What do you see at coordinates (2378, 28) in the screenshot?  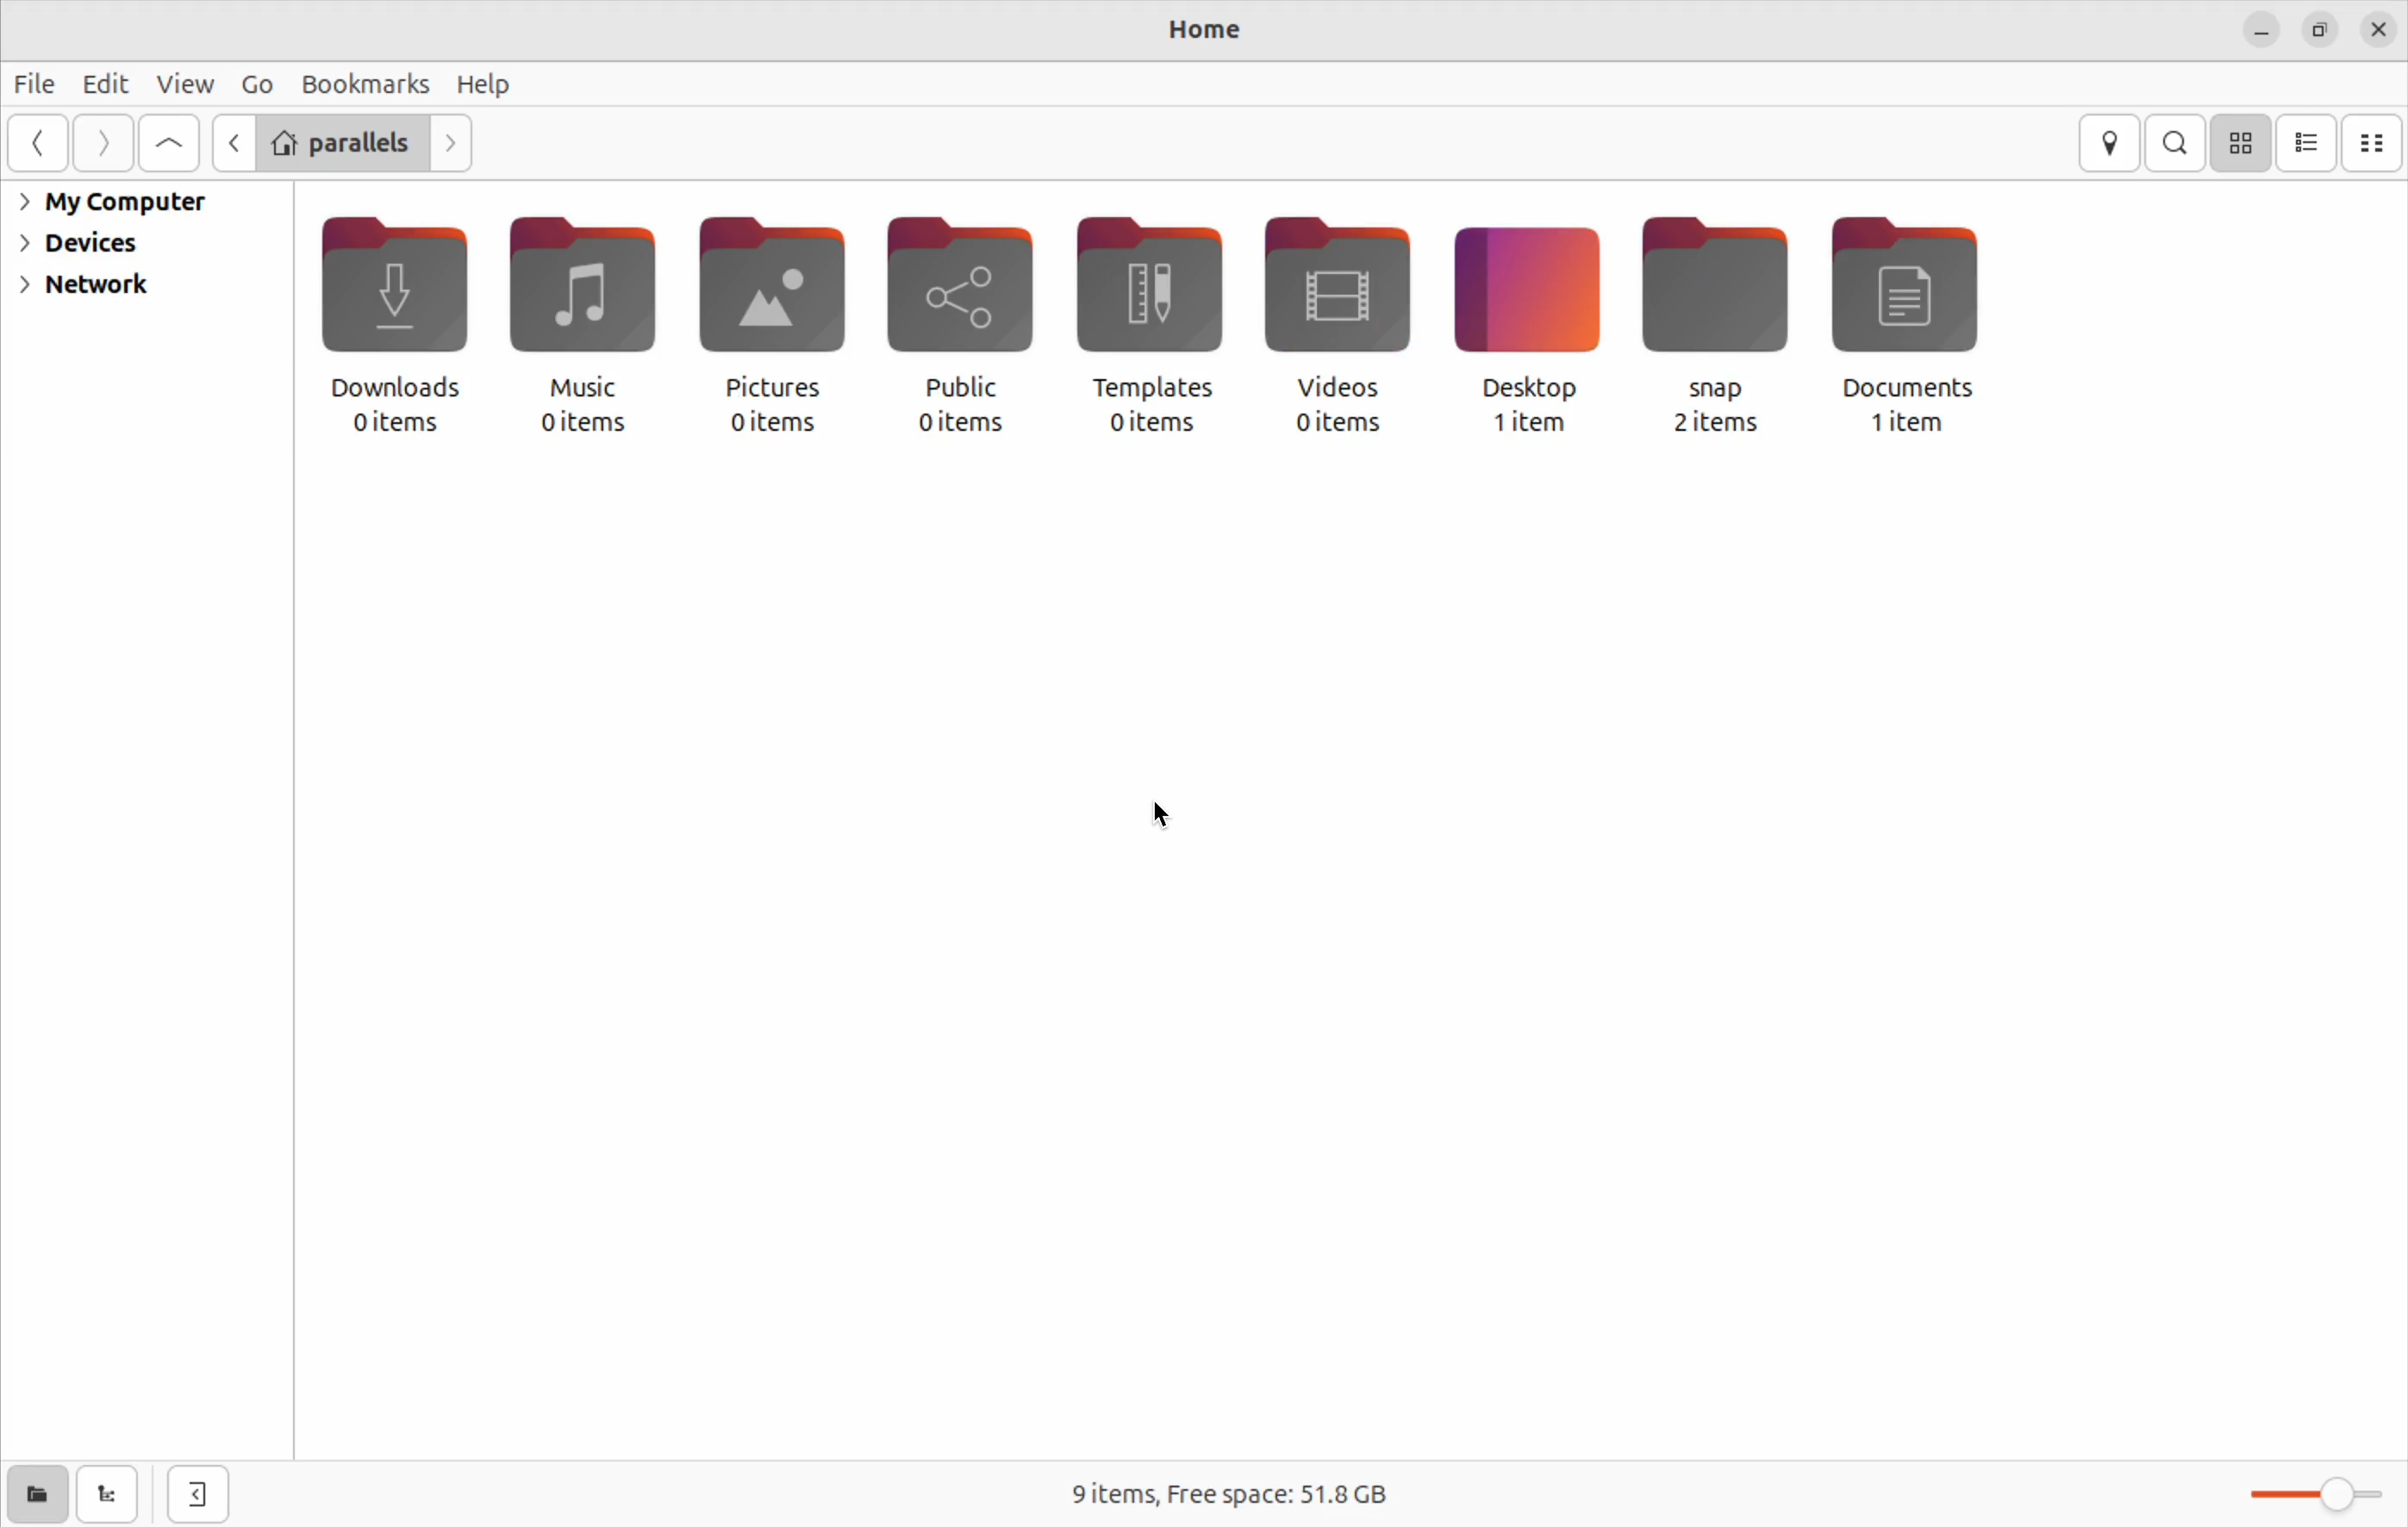 I see `close` at bounding box center [2378, 28].